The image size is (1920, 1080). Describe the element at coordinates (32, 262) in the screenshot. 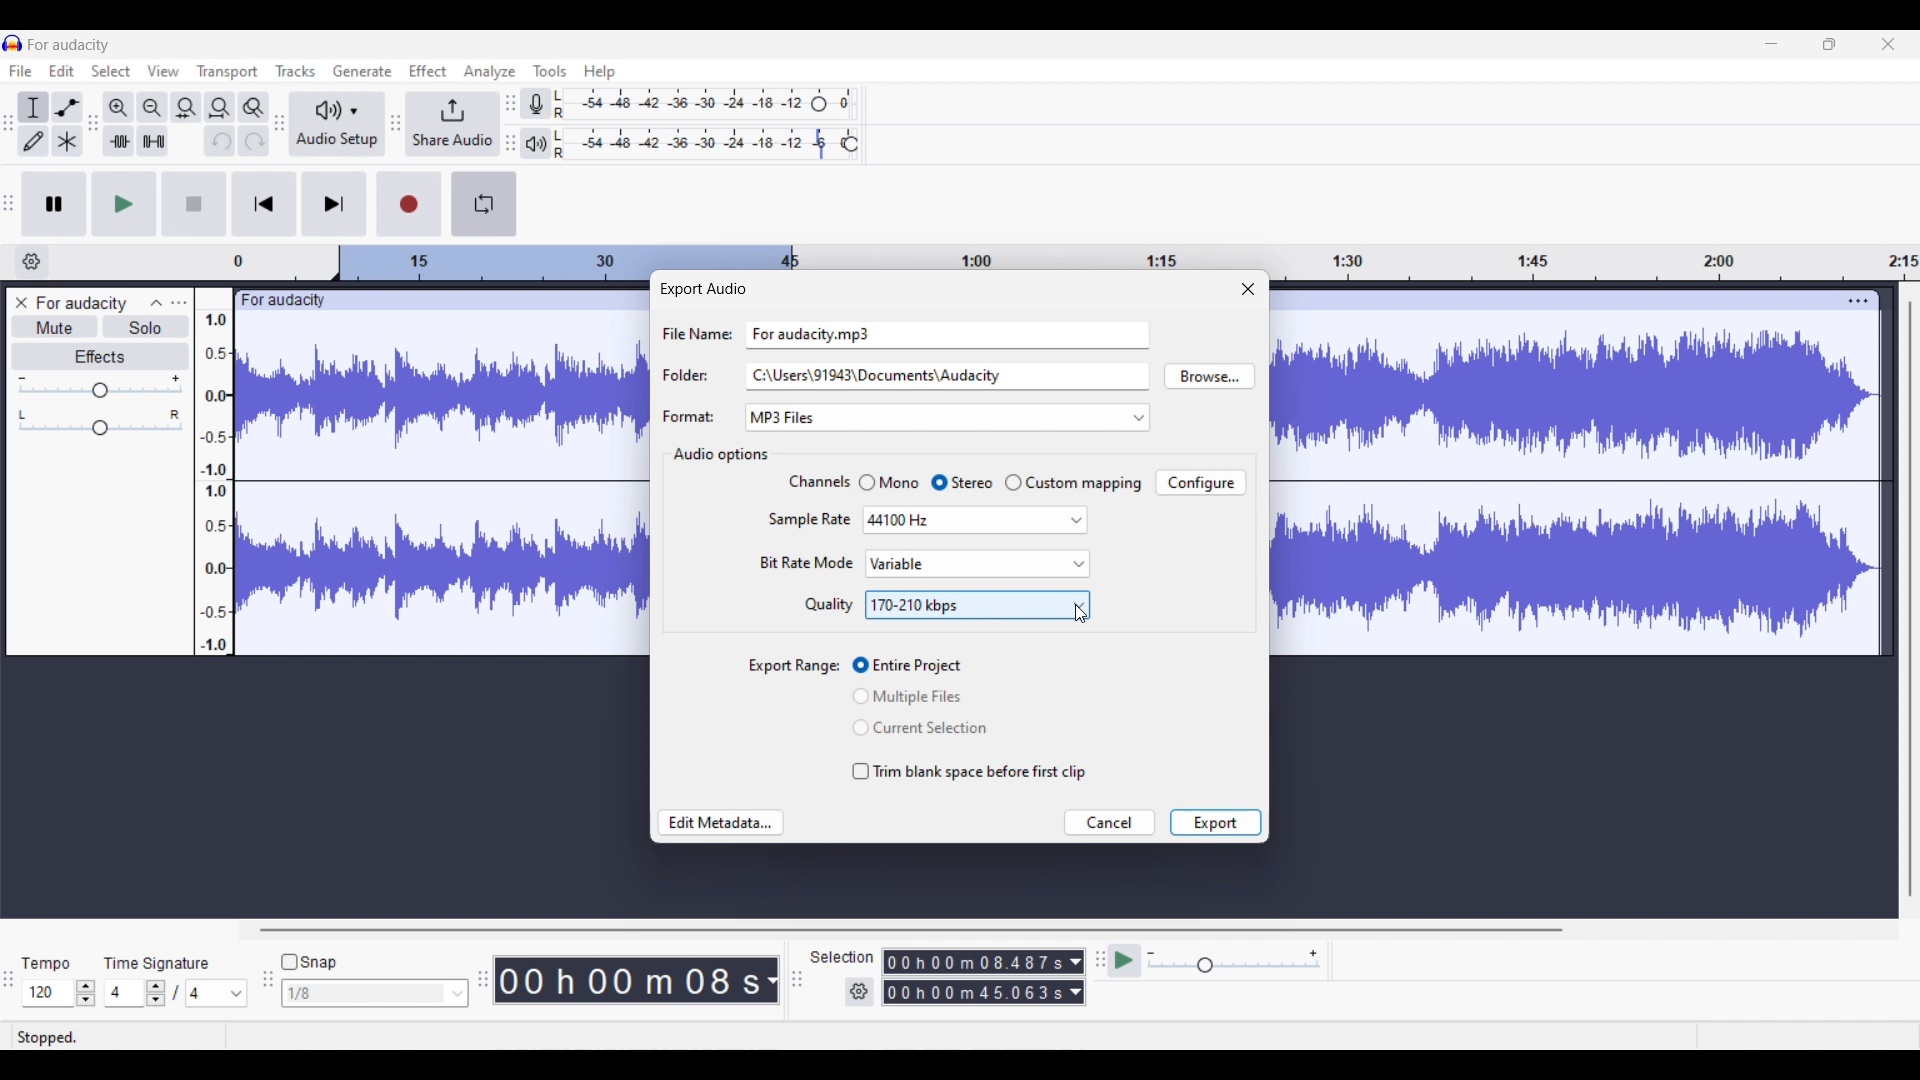

I see `Timeline options` at that location.